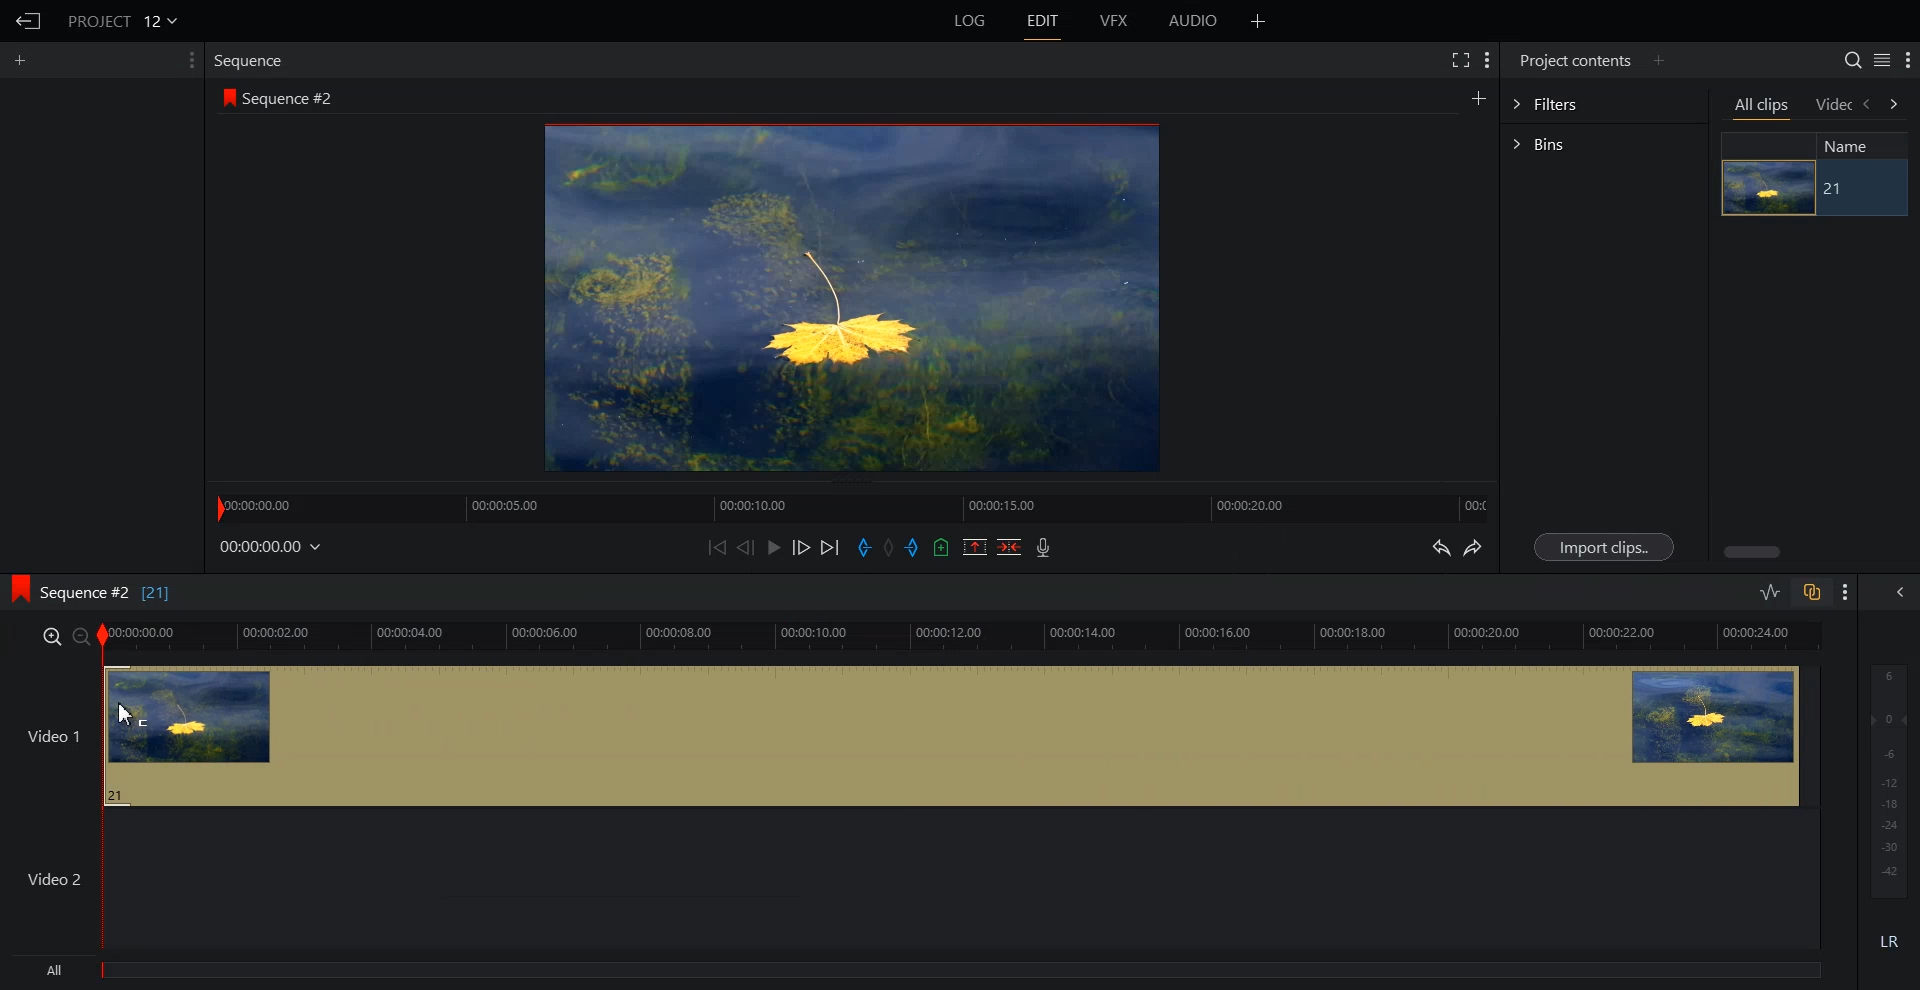 Image resolution: width=1920 pixels, height=990 pixels. Describe the element at coordinates (30, 22) in the screenshot. I see `Go Back` at that location.